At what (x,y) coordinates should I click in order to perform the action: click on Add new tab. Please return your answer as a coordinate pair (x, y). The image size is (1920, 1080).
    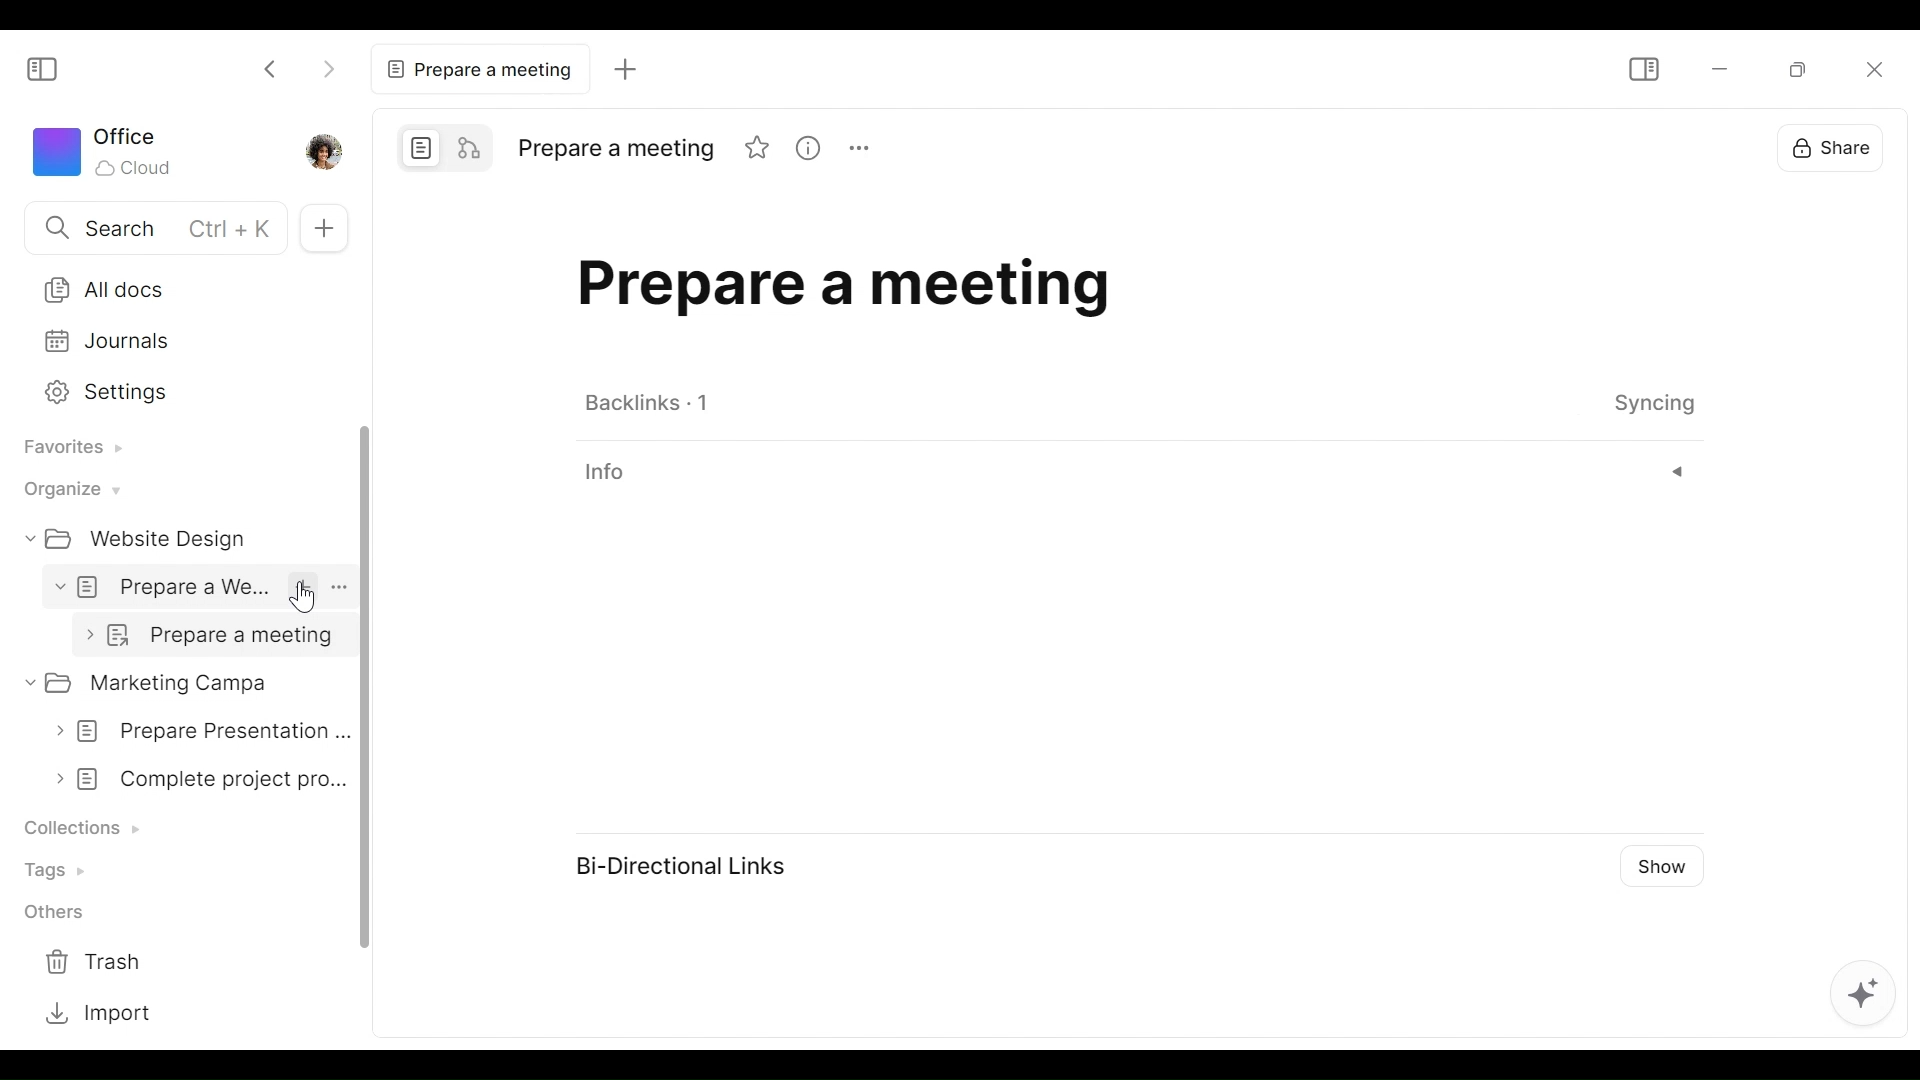
    Looking at the image, I should click on (625, 69).